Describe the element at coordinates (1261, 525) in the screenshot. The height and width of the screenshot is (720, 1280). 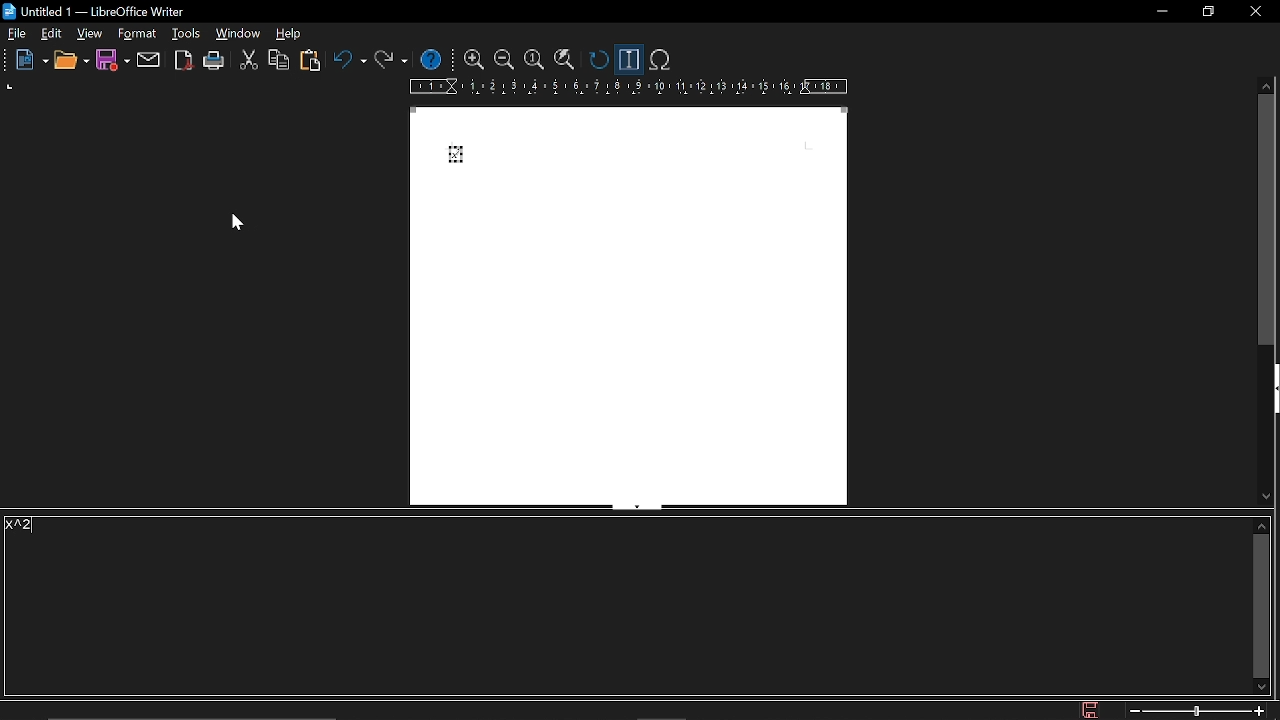
I see `move up` at that location.